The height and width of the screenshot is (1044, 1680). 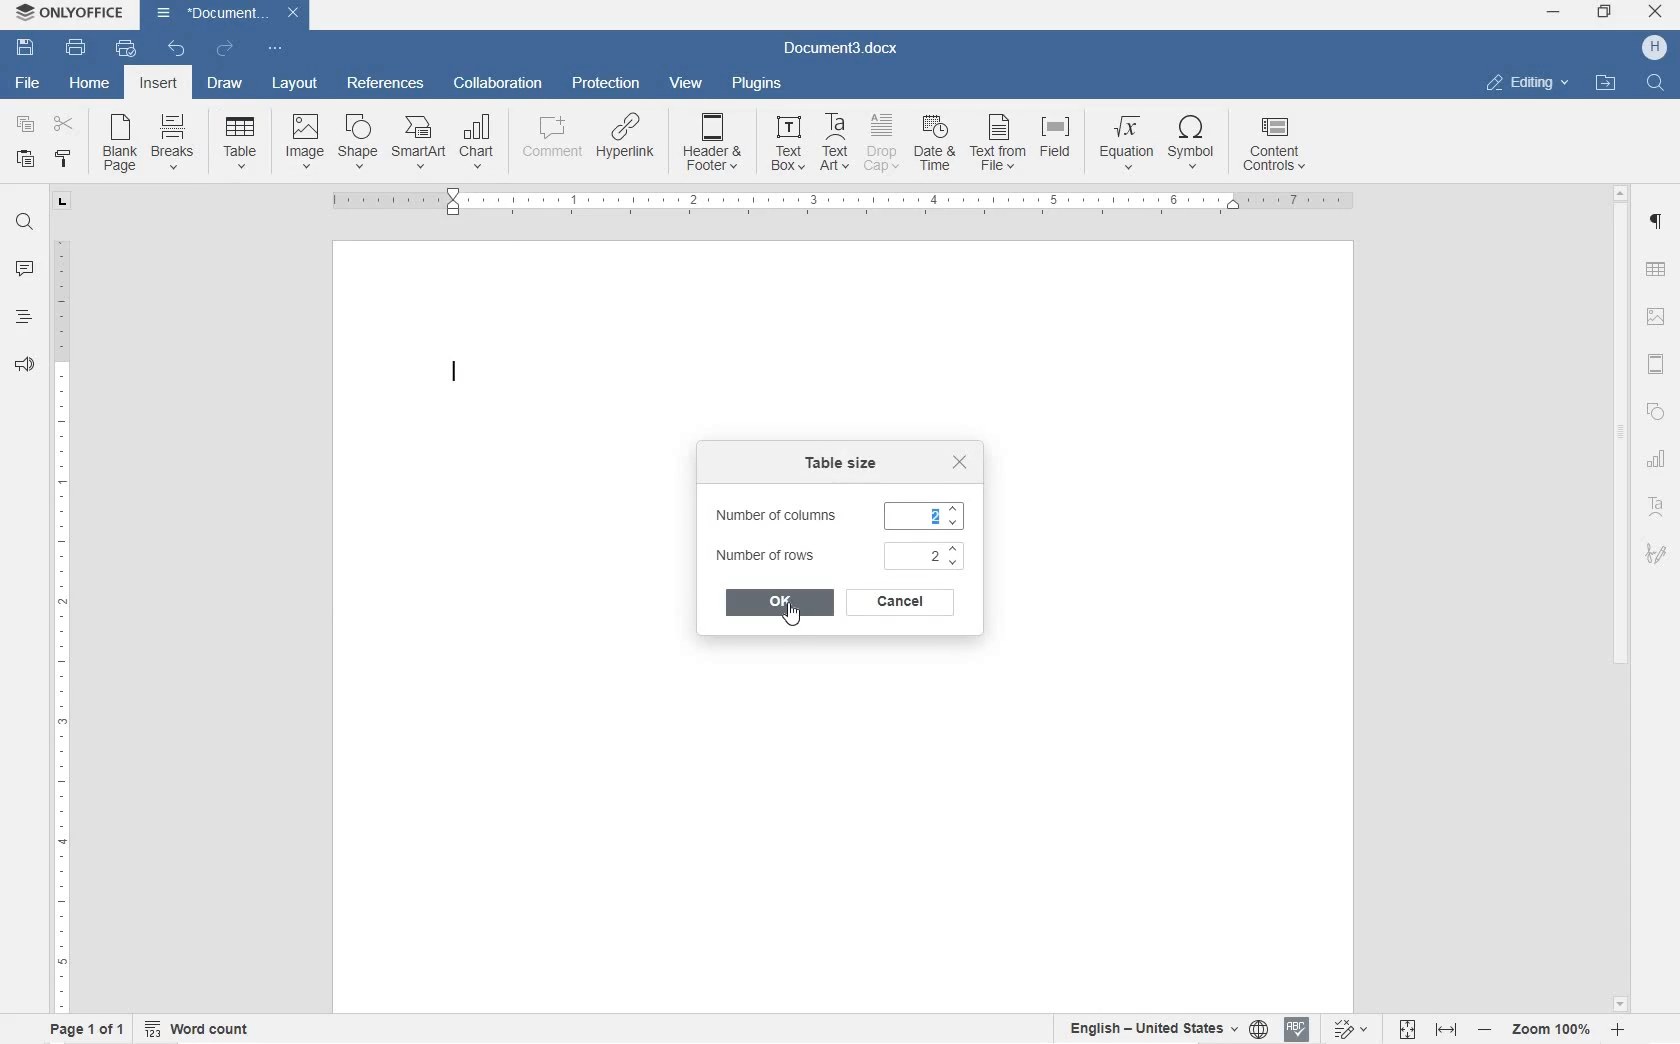 What do you see at coordinates (1552, 1028) in the screenshot?
I see `ZOOM IN OR OUT` at bounding box center [1552, 1028].